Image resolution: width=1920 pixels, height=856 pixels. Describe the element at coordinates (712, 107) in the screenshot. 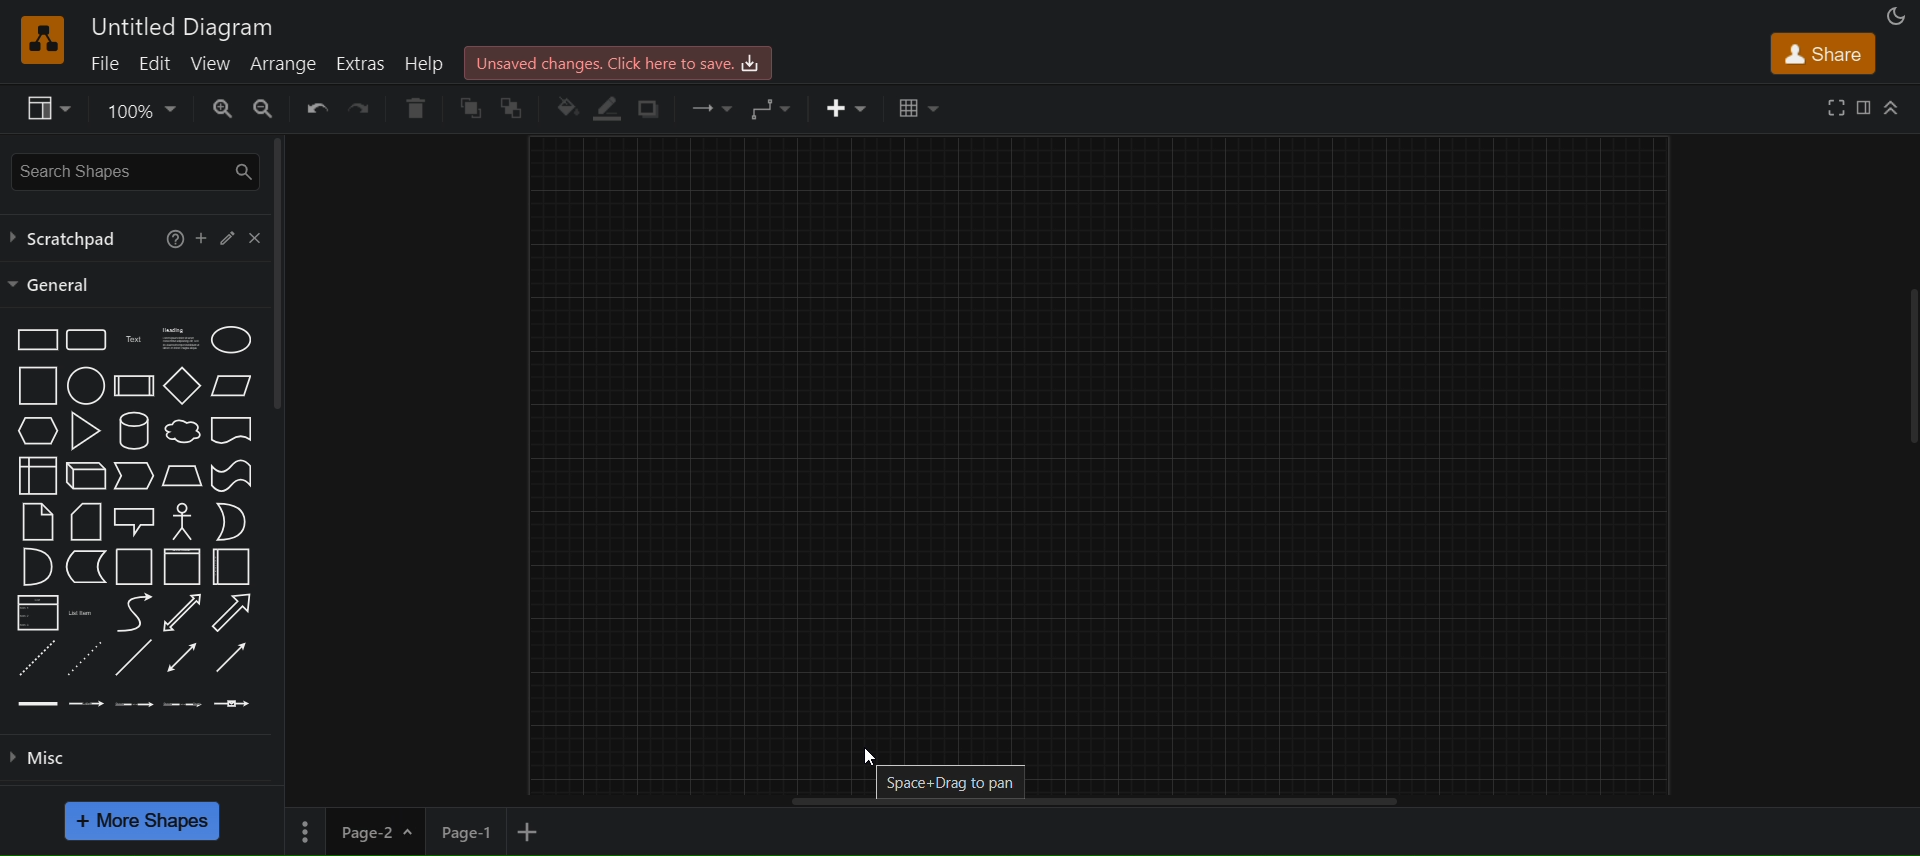

I see `connection` at that location.